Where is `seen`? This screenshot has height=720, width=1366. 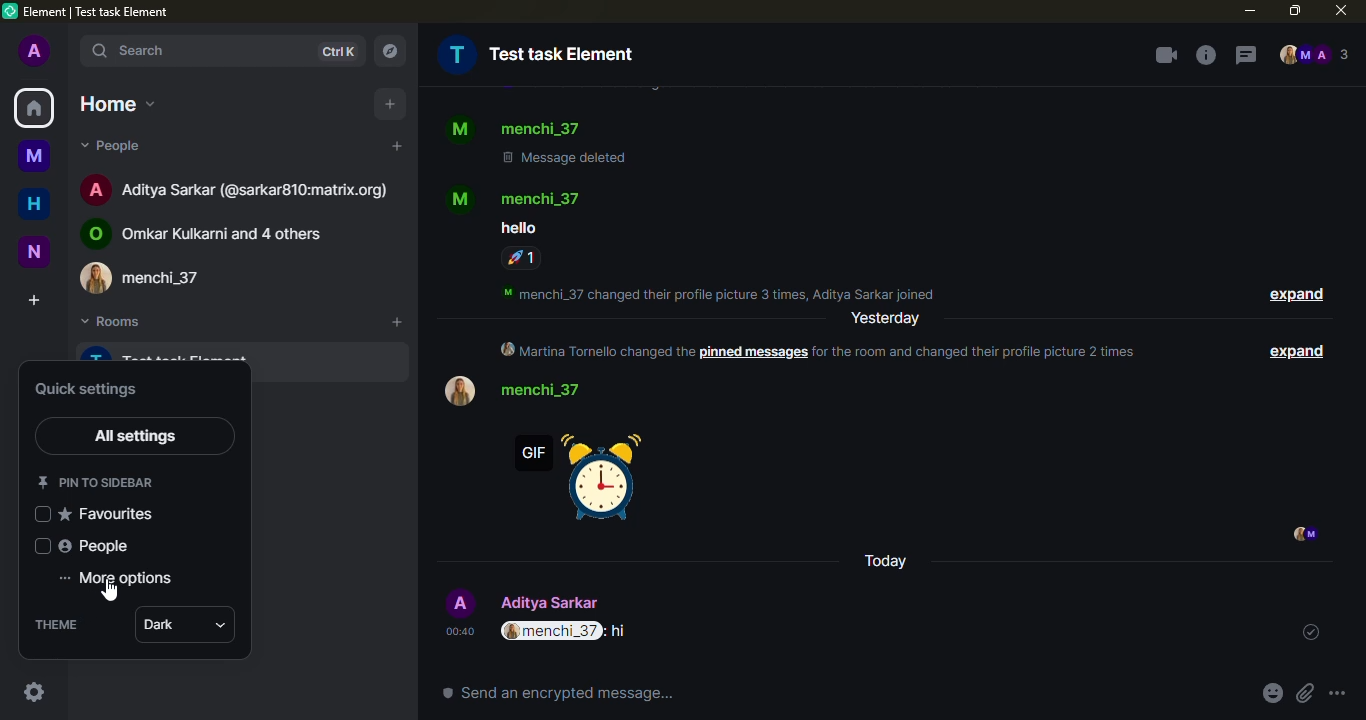
seen is located at coordinates (1302, 536).